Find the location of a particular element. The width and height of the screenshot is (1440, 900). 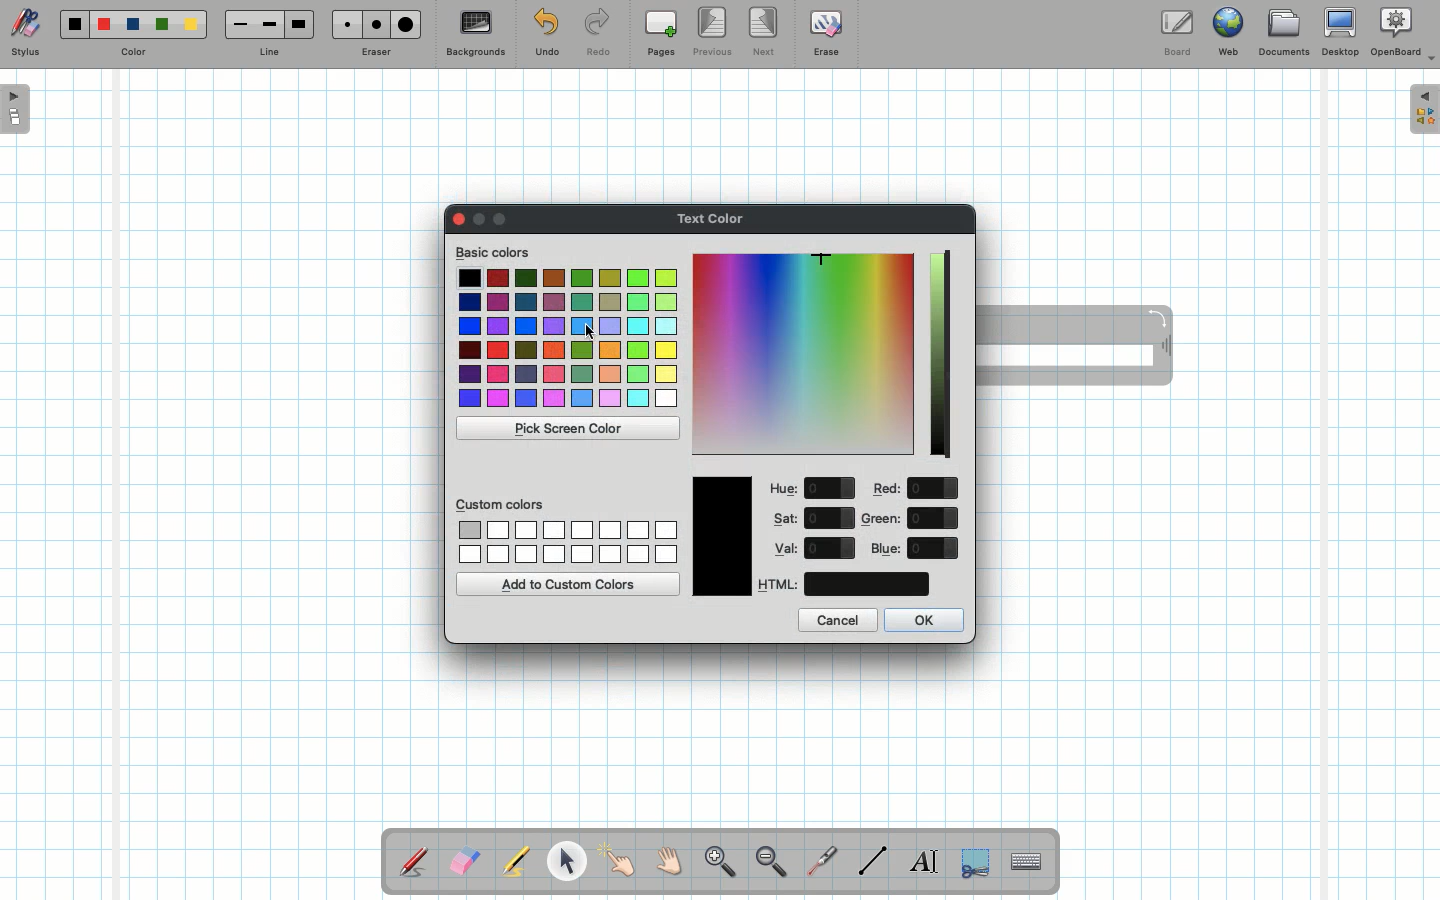

Small line is located at coordinates (237, 25).